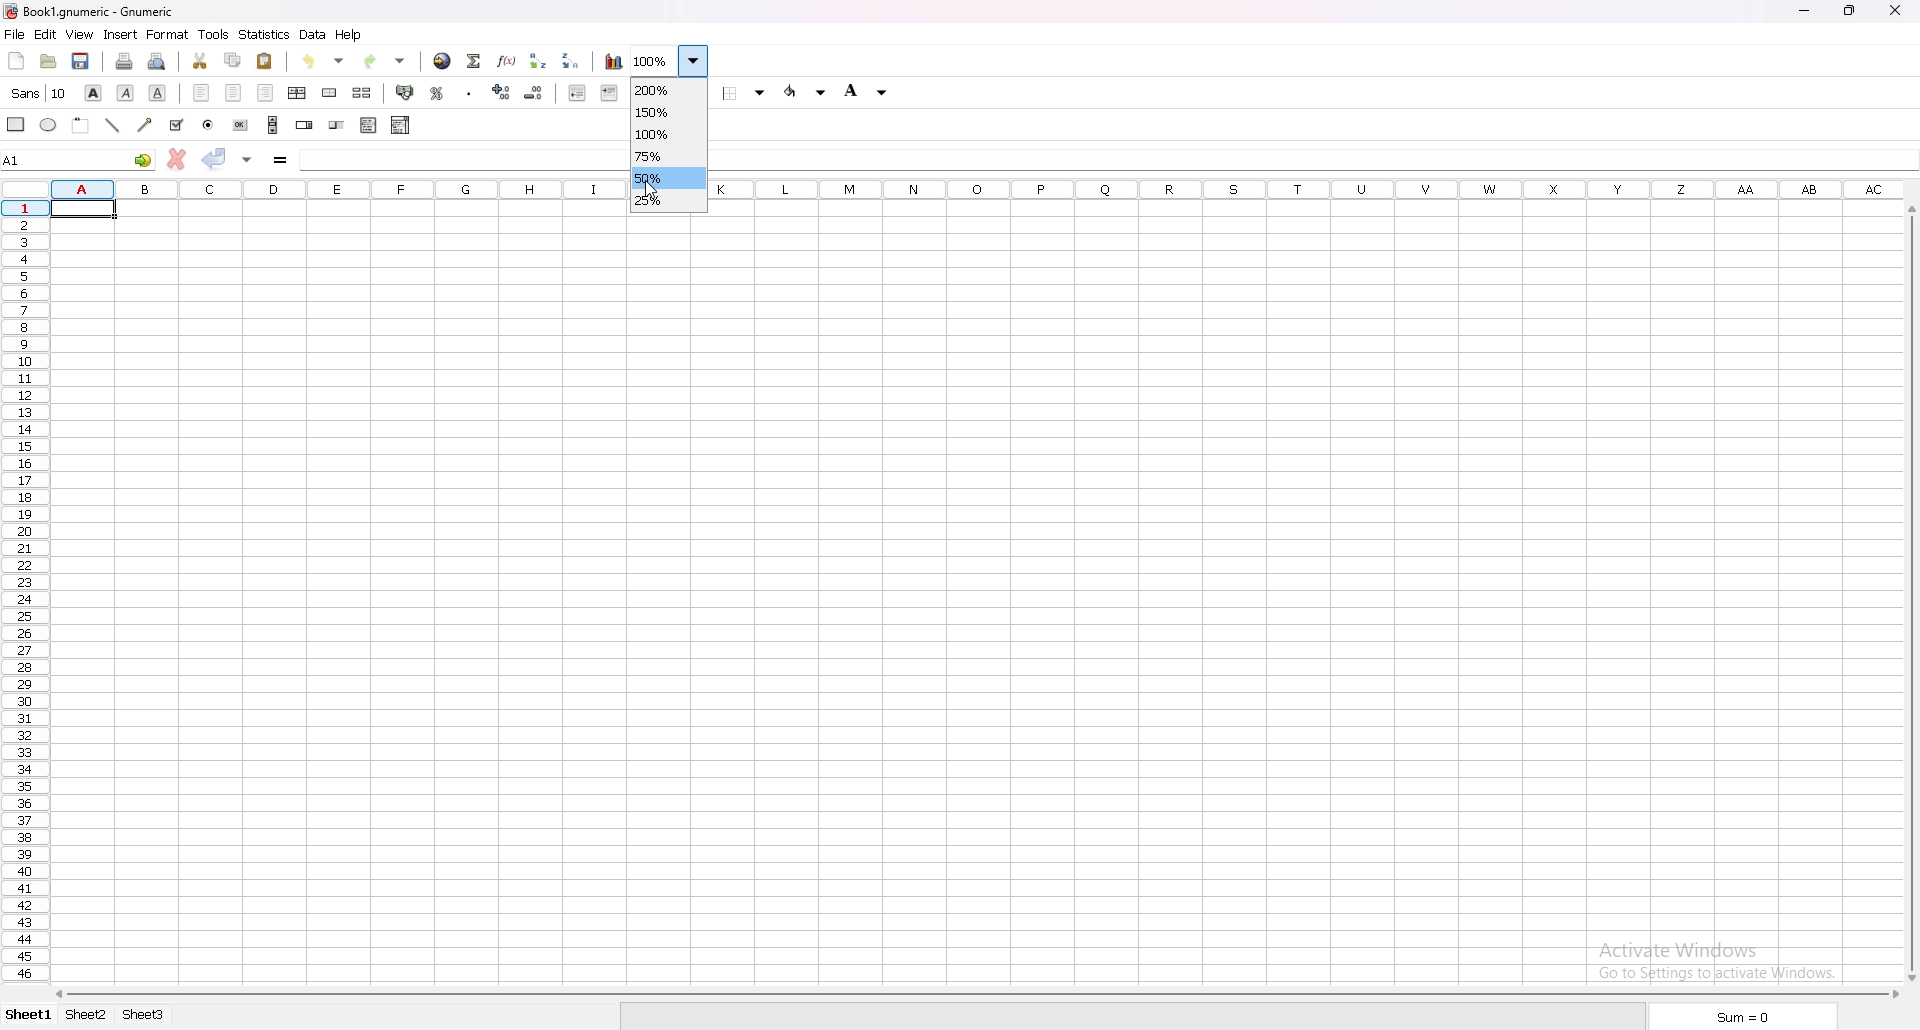 The height and width of the screenshot is (1030, 1920). Describe the element at coordinates (86, 211) in the screenshot. I see `selected cell` at that location.